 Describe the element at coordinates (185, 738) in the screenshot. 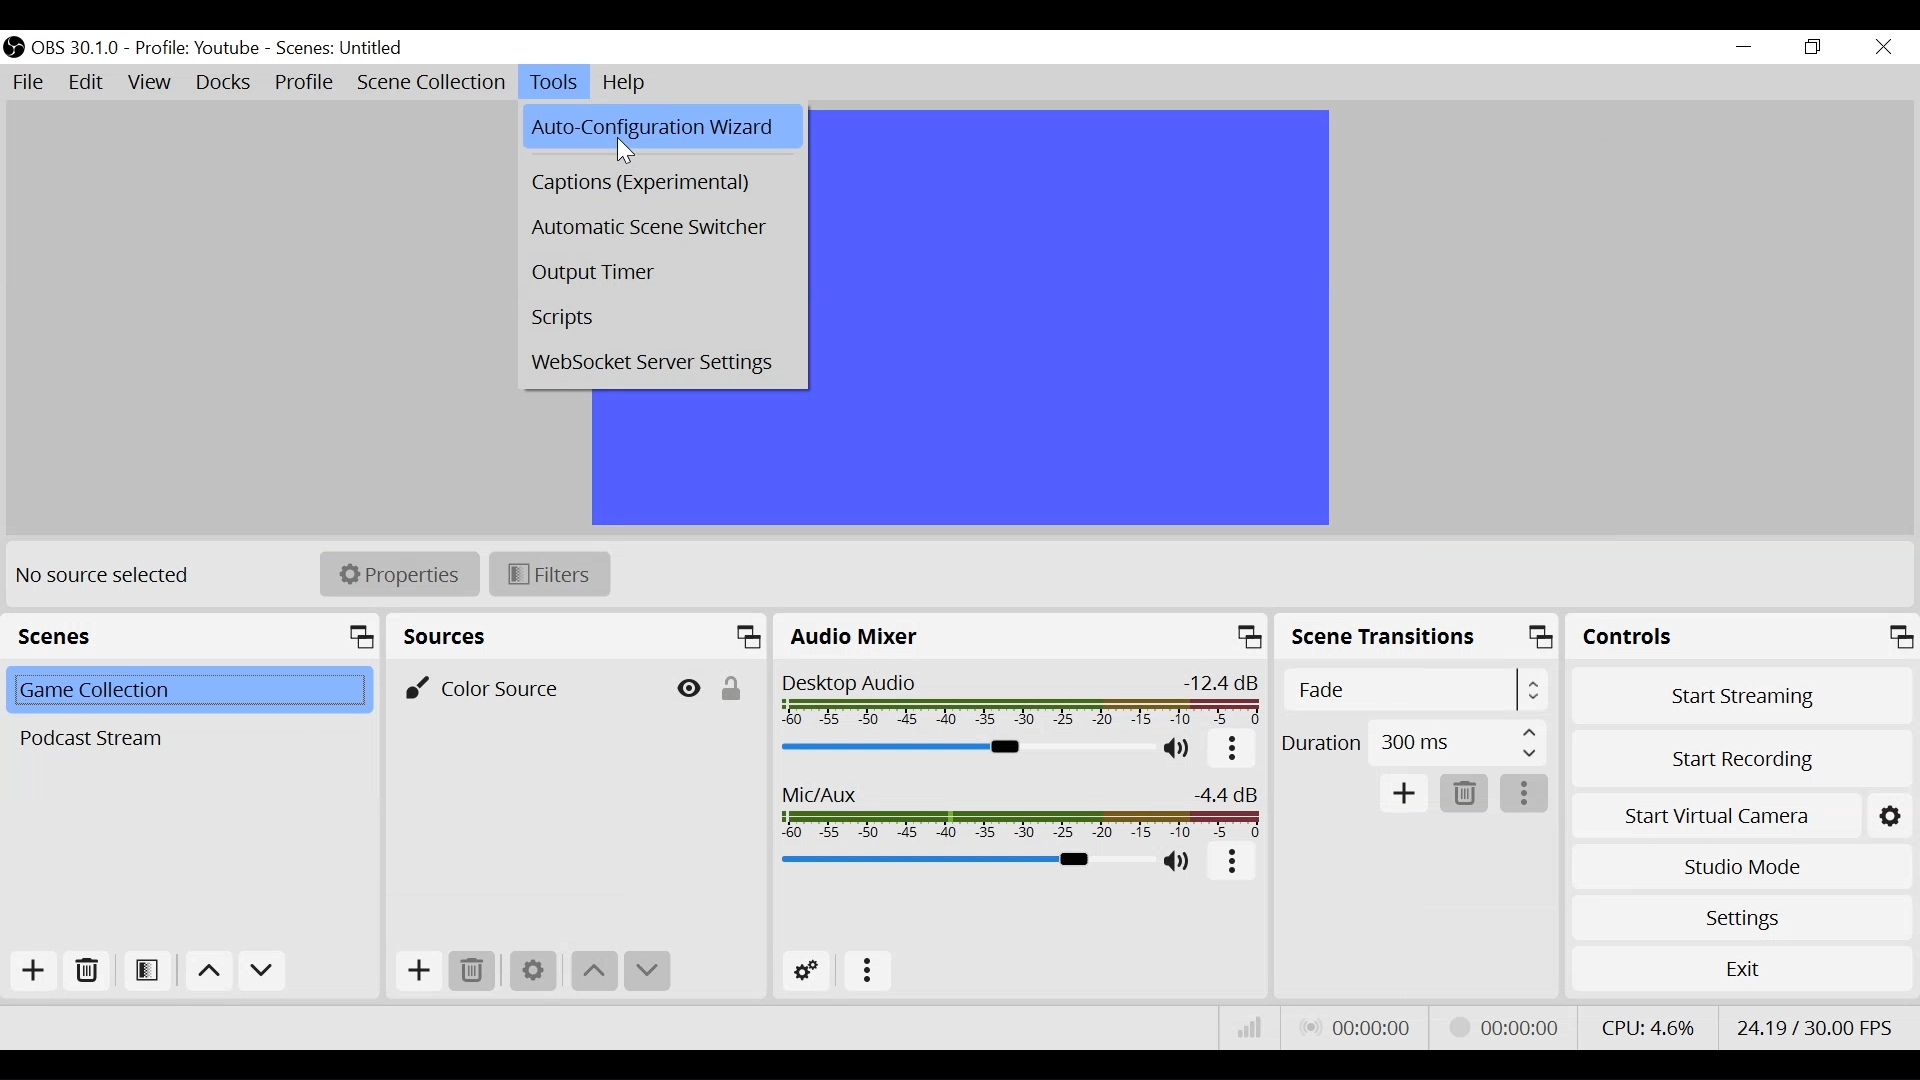

I see `Scene` at that location.